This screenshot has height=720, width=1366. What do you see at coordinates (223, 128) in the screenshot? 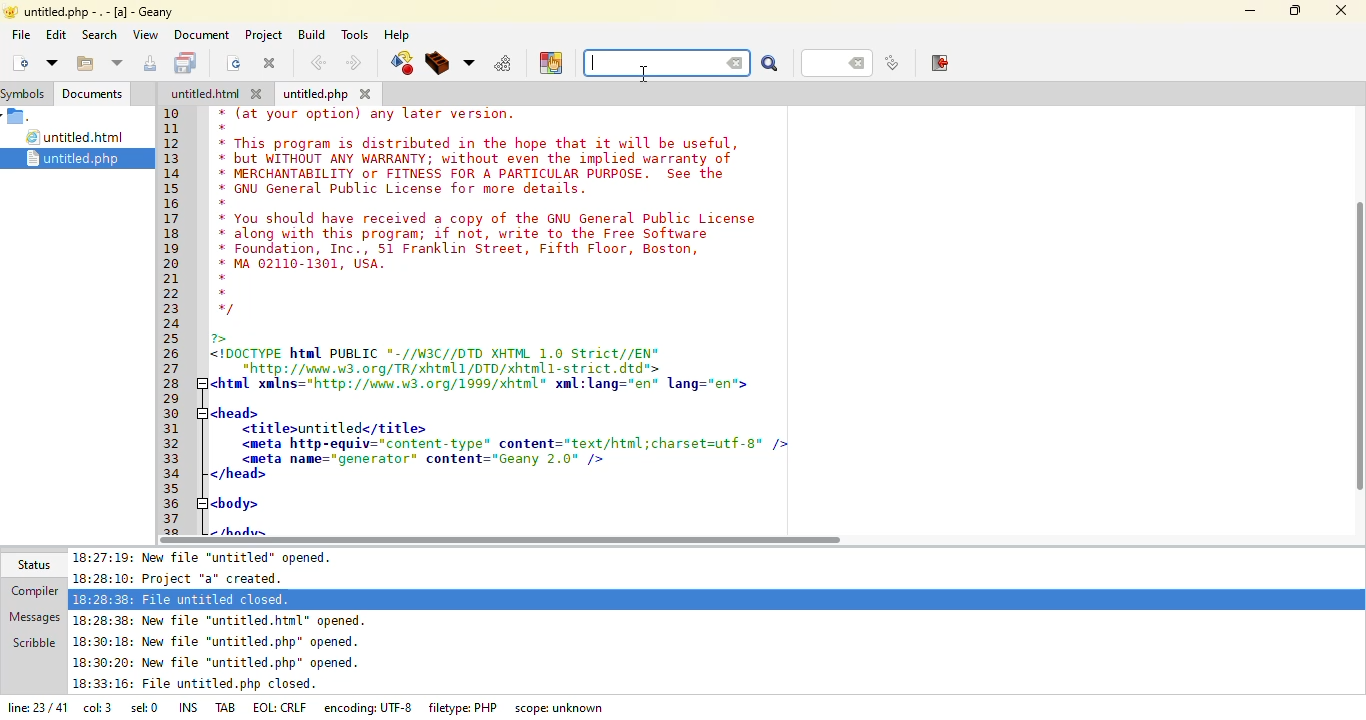
I see `*` at bounding box center [223, 128].